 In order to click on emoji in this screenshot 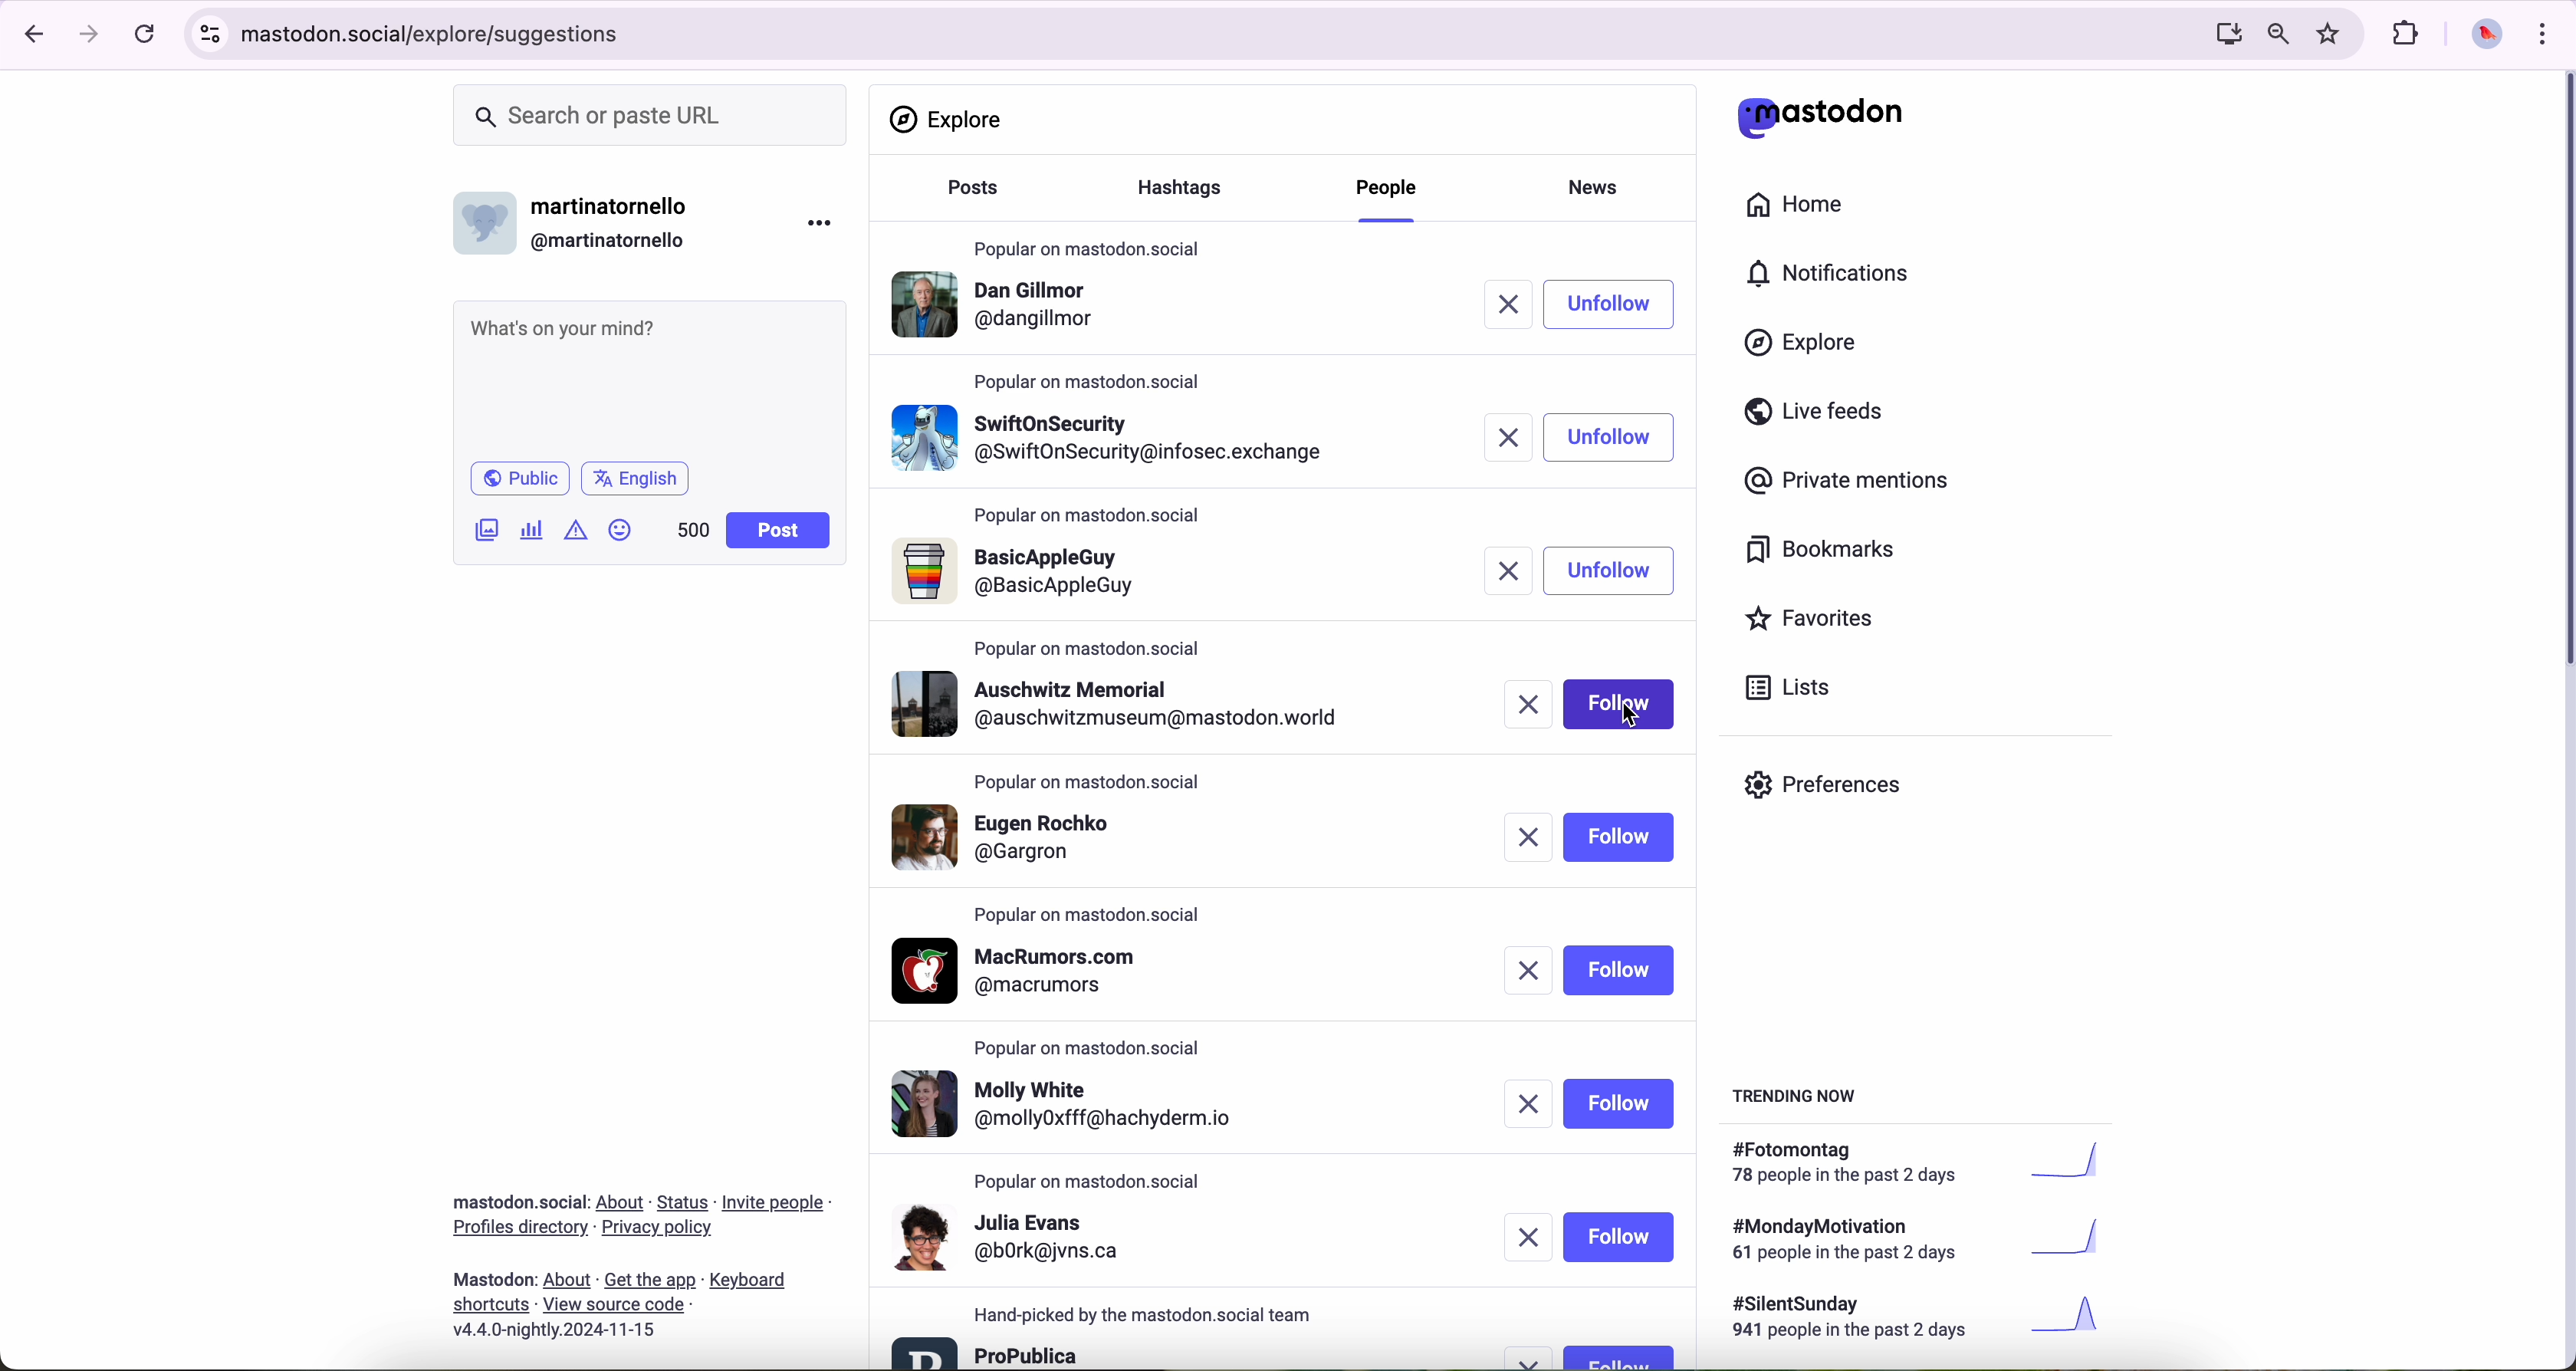, I will do `click(621, 529)`.